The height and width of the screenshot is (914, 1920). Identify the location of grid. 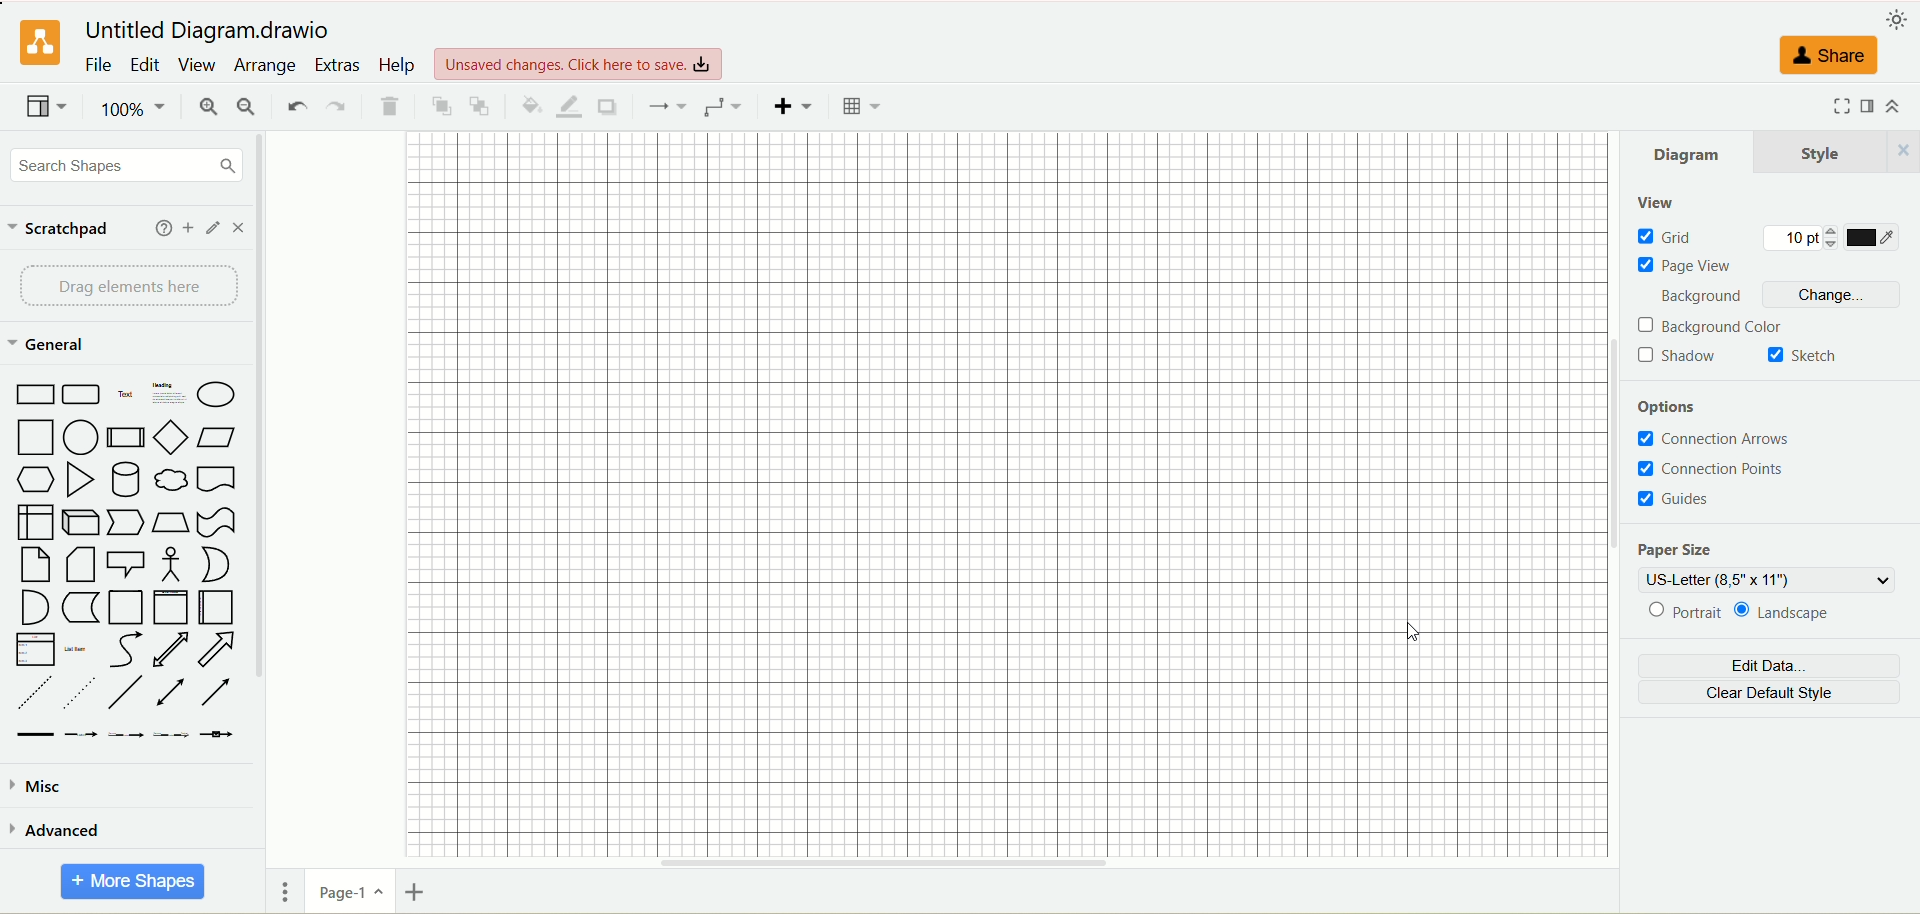
(1667, 237).